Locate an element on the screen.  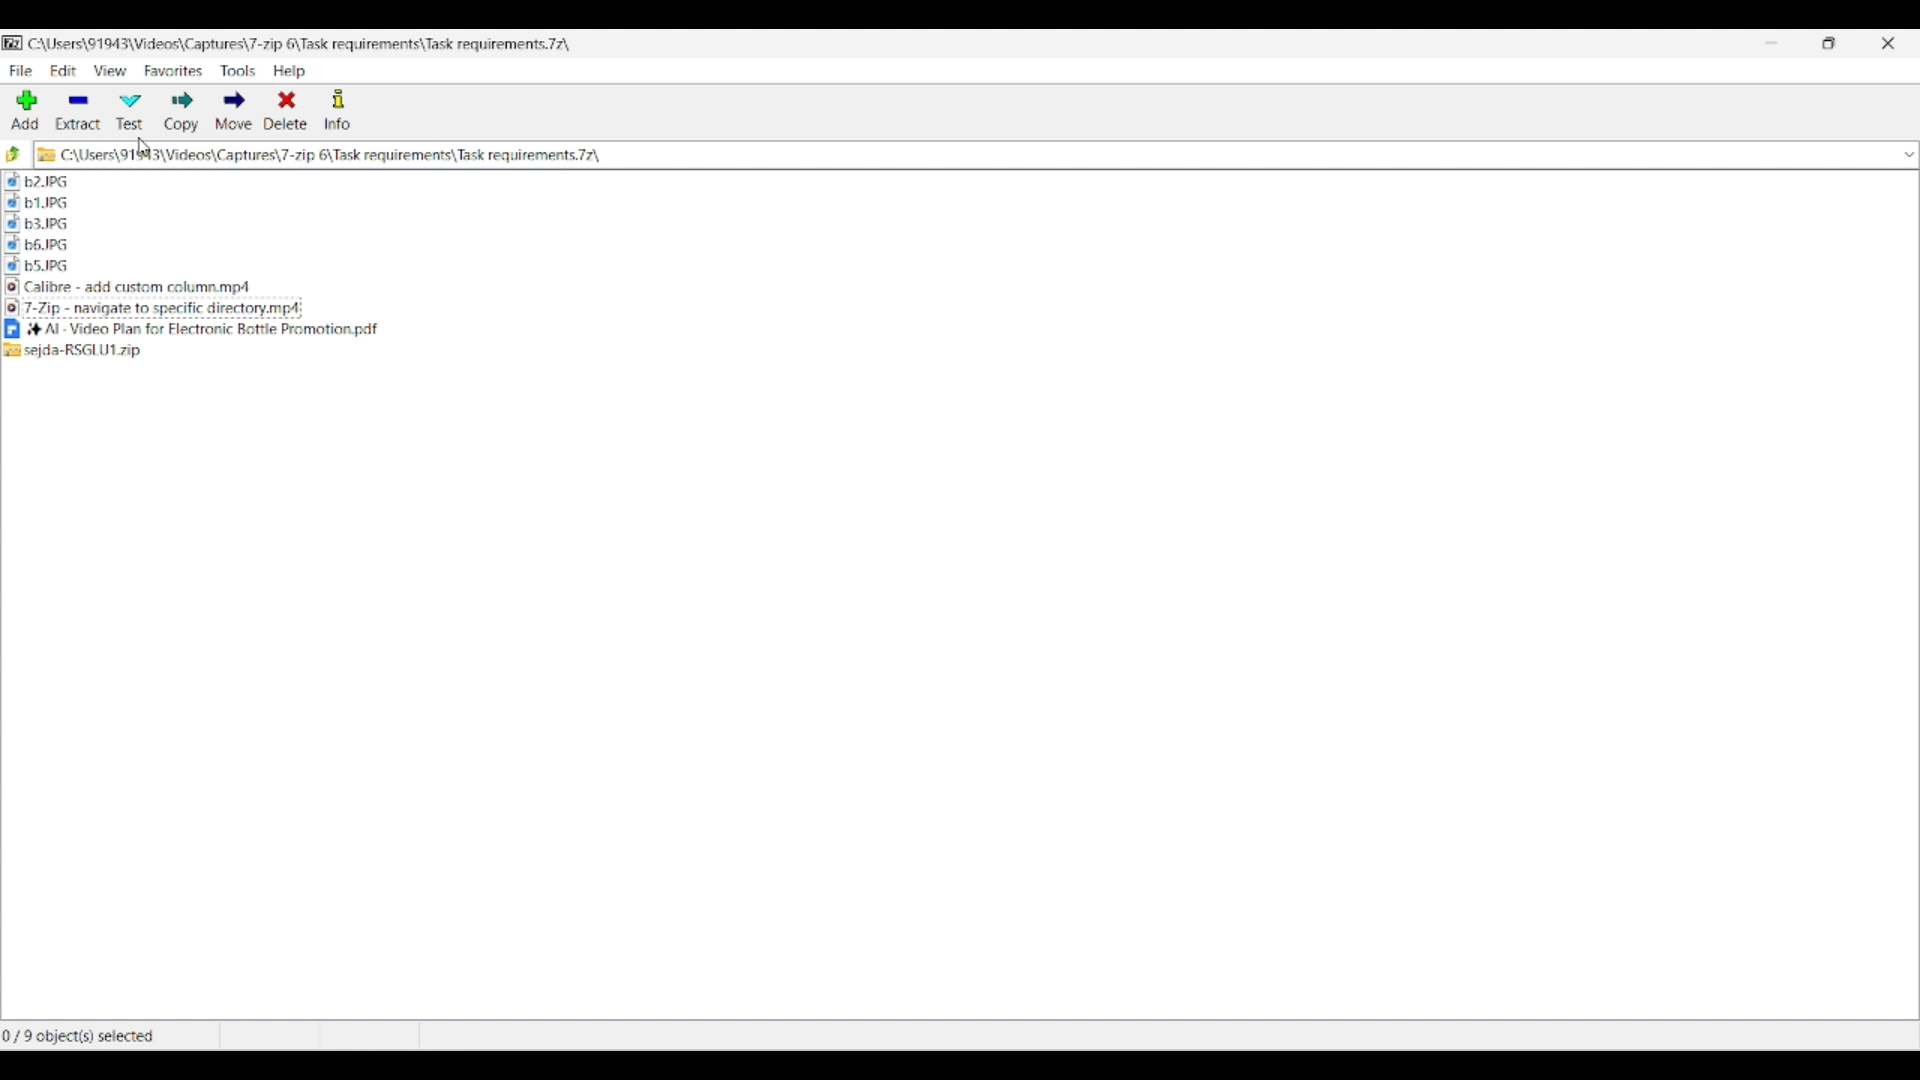
View menu is located at coordinates (110, 70).